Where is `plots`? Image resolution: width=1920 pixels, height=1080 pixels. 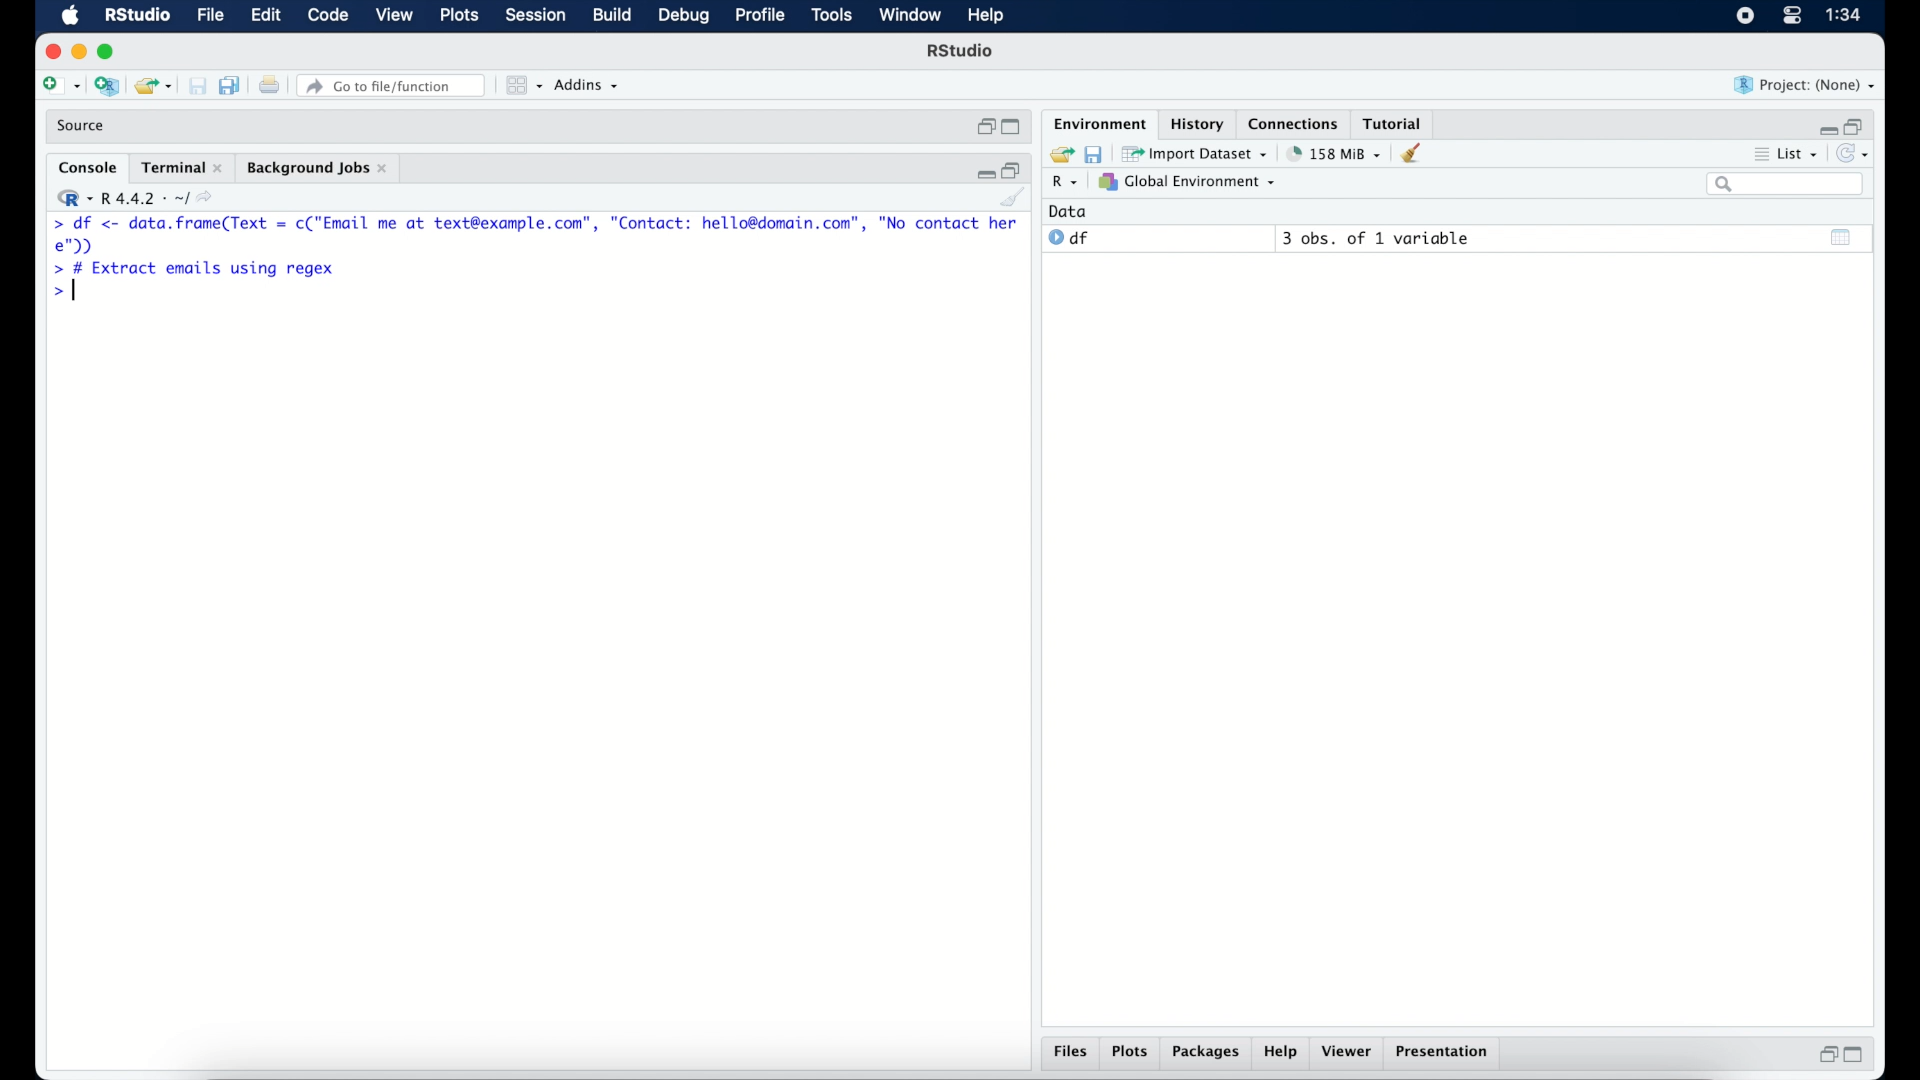 plots is located at coordinates (1130, 1051).